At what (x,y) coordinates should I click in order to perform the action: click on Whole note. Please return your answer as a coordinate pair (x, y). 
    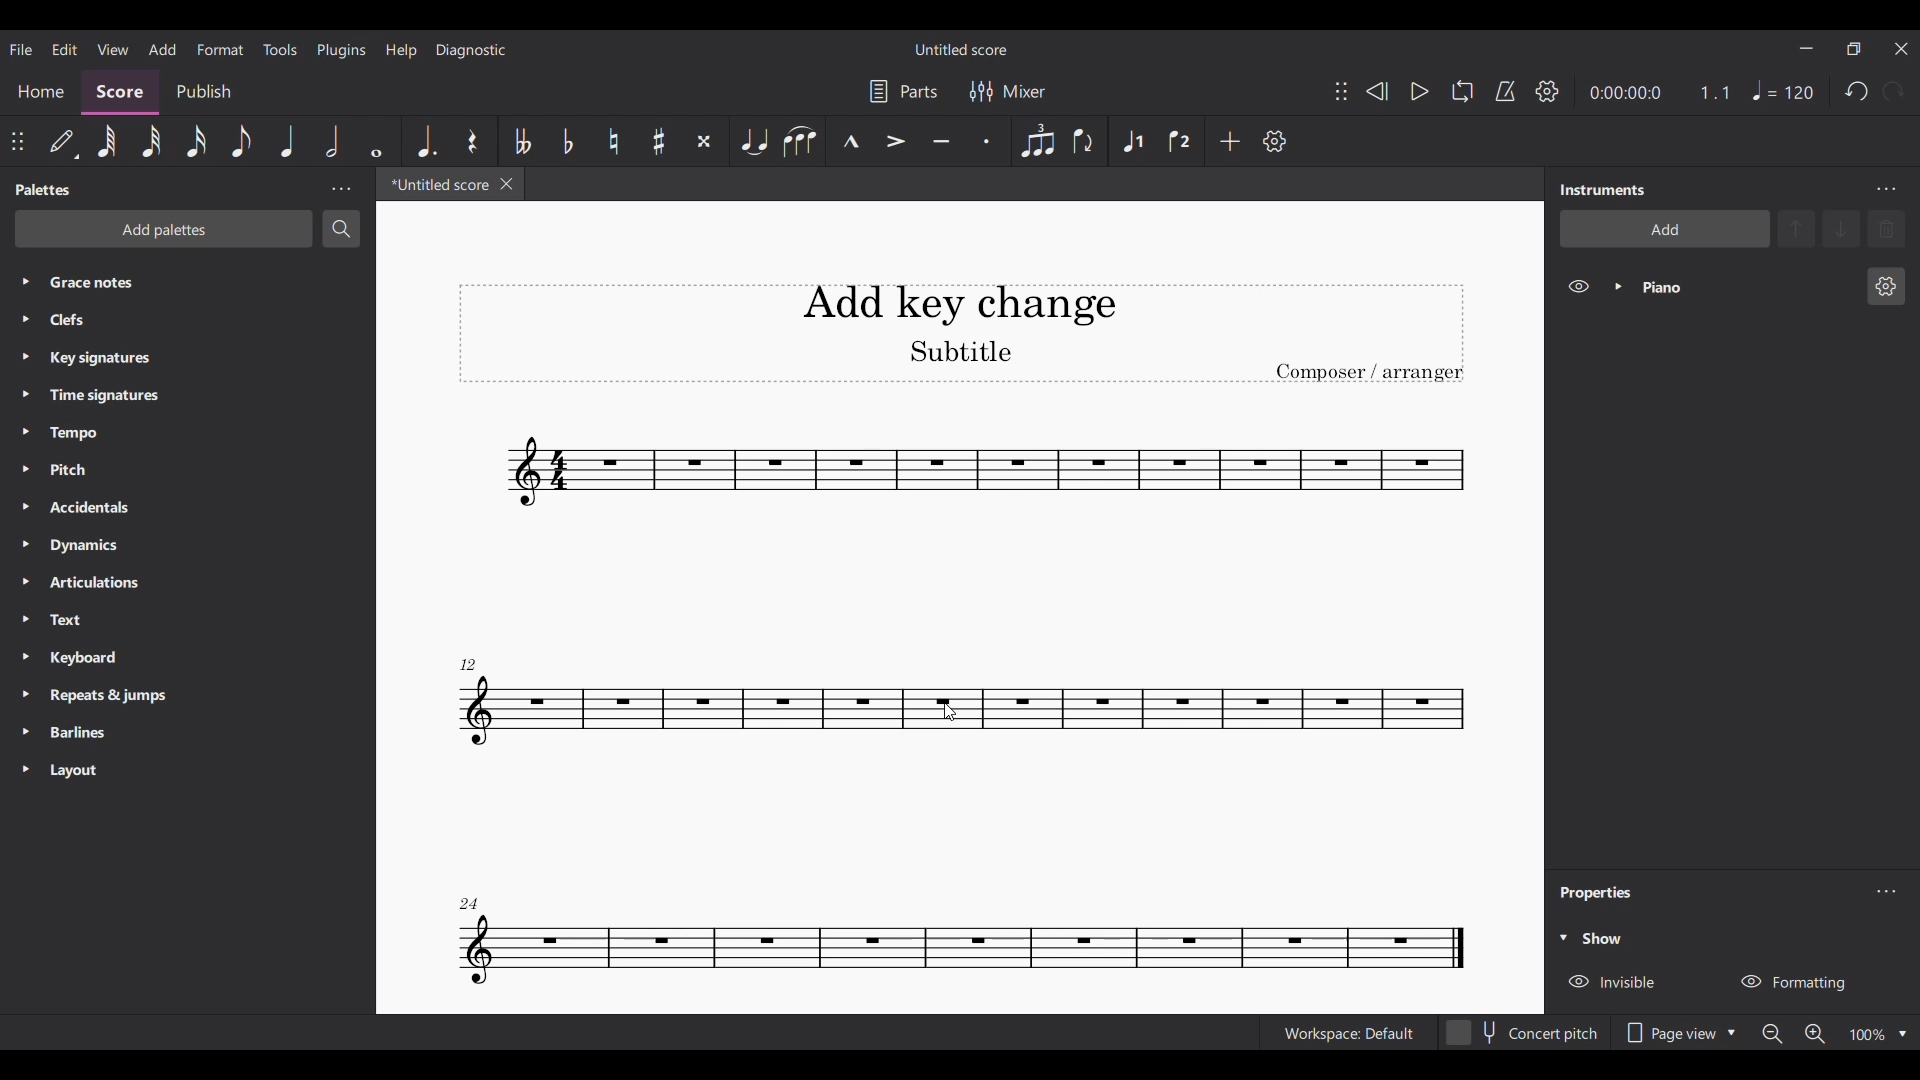
    Looking at the image, I should click on (376, 142).